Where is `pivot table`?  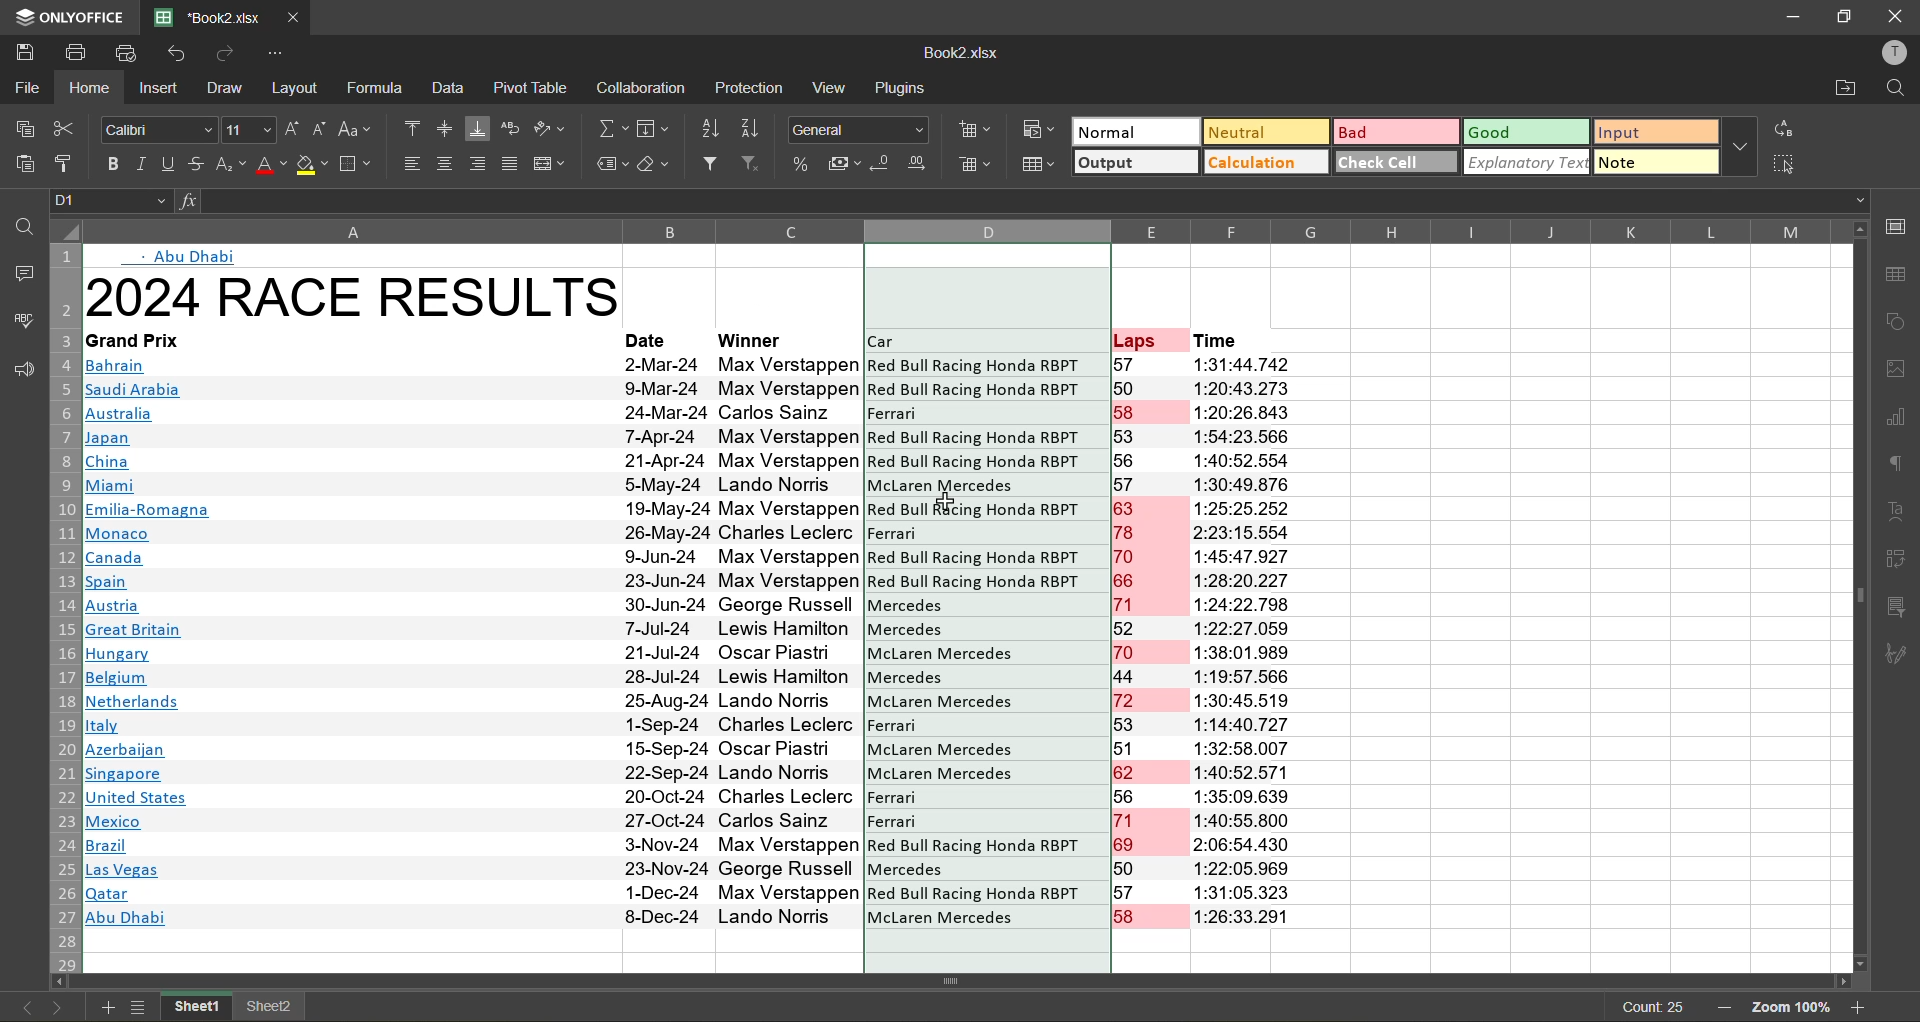
pivot table is located at coordinates (1901, 562).